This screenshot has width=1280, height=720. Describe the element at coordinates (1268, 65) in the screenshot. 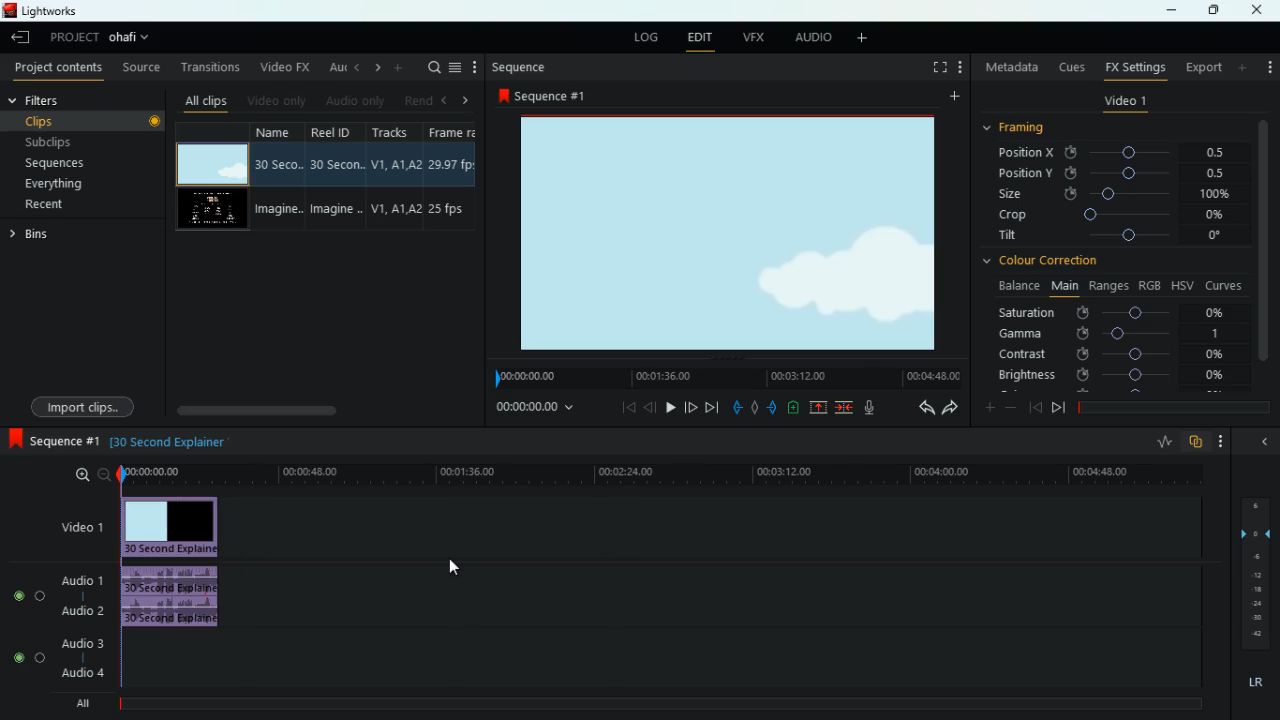

I see `settings` at that location.